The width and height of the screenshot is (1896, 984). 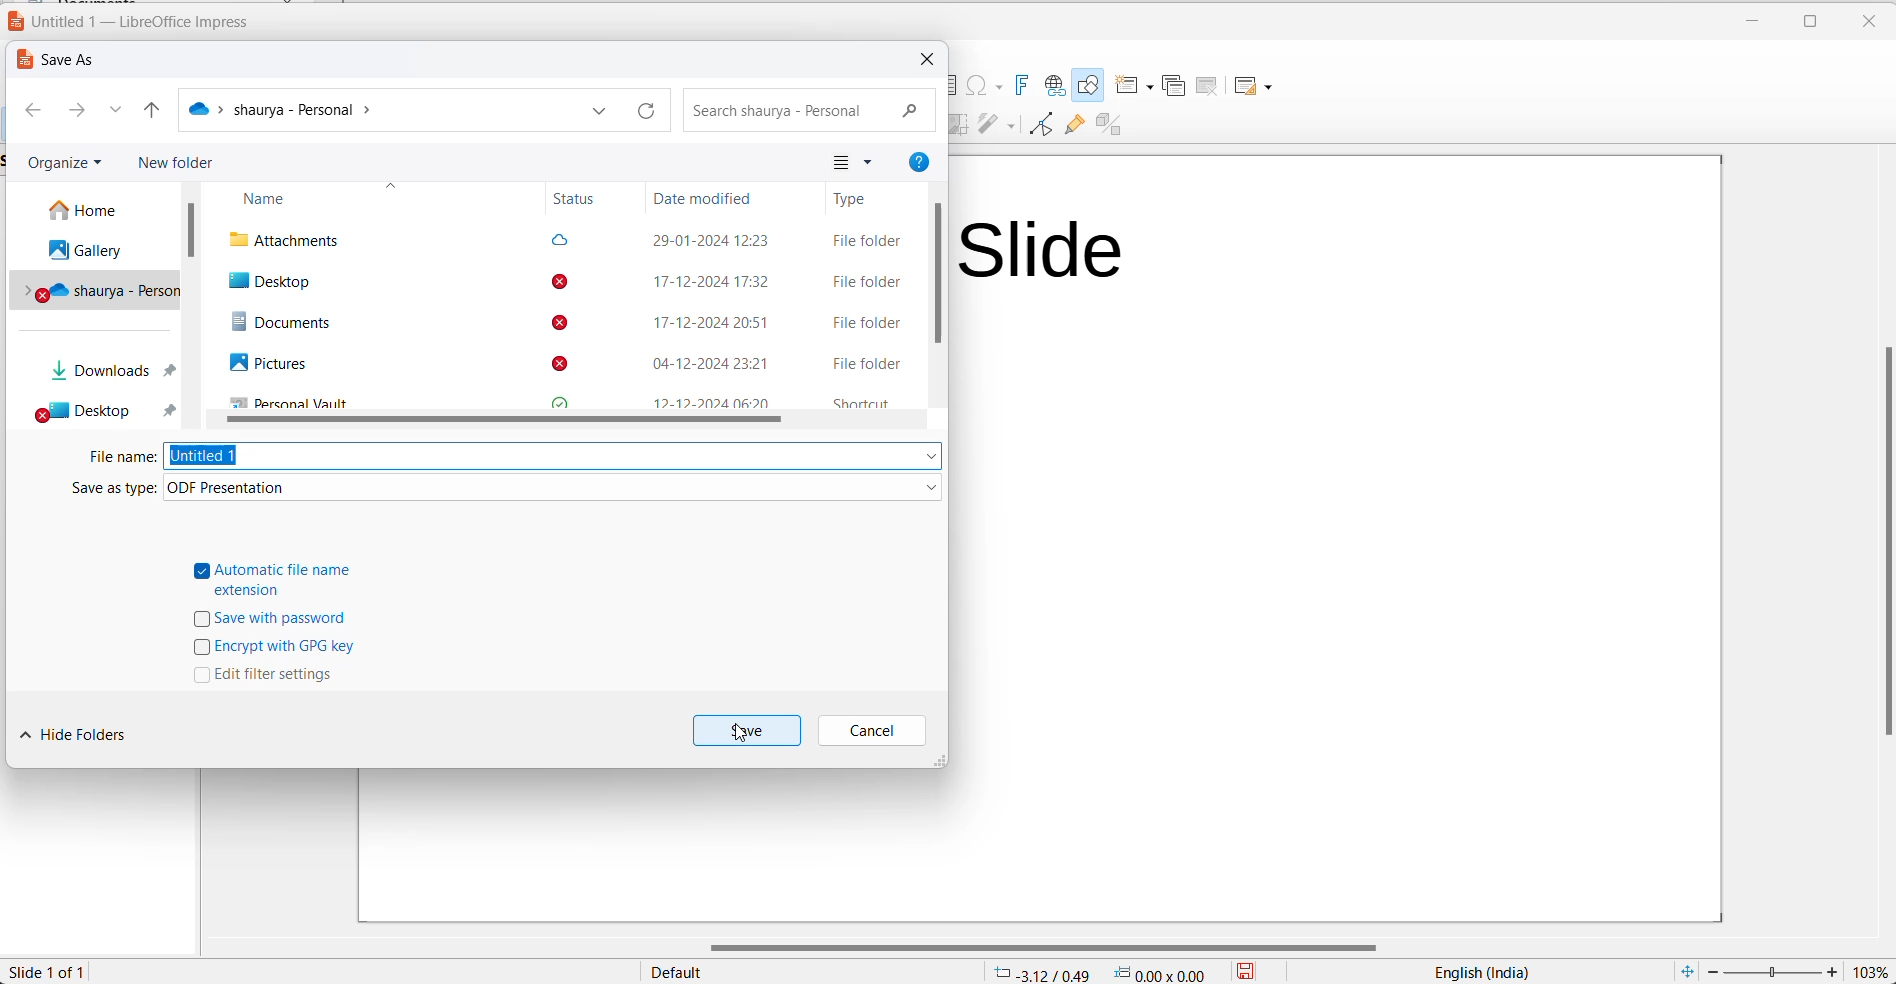 What do you see at coordinates (747, 729) in the screenshot?
I see `SAVE` at bounding box center [747, 729].